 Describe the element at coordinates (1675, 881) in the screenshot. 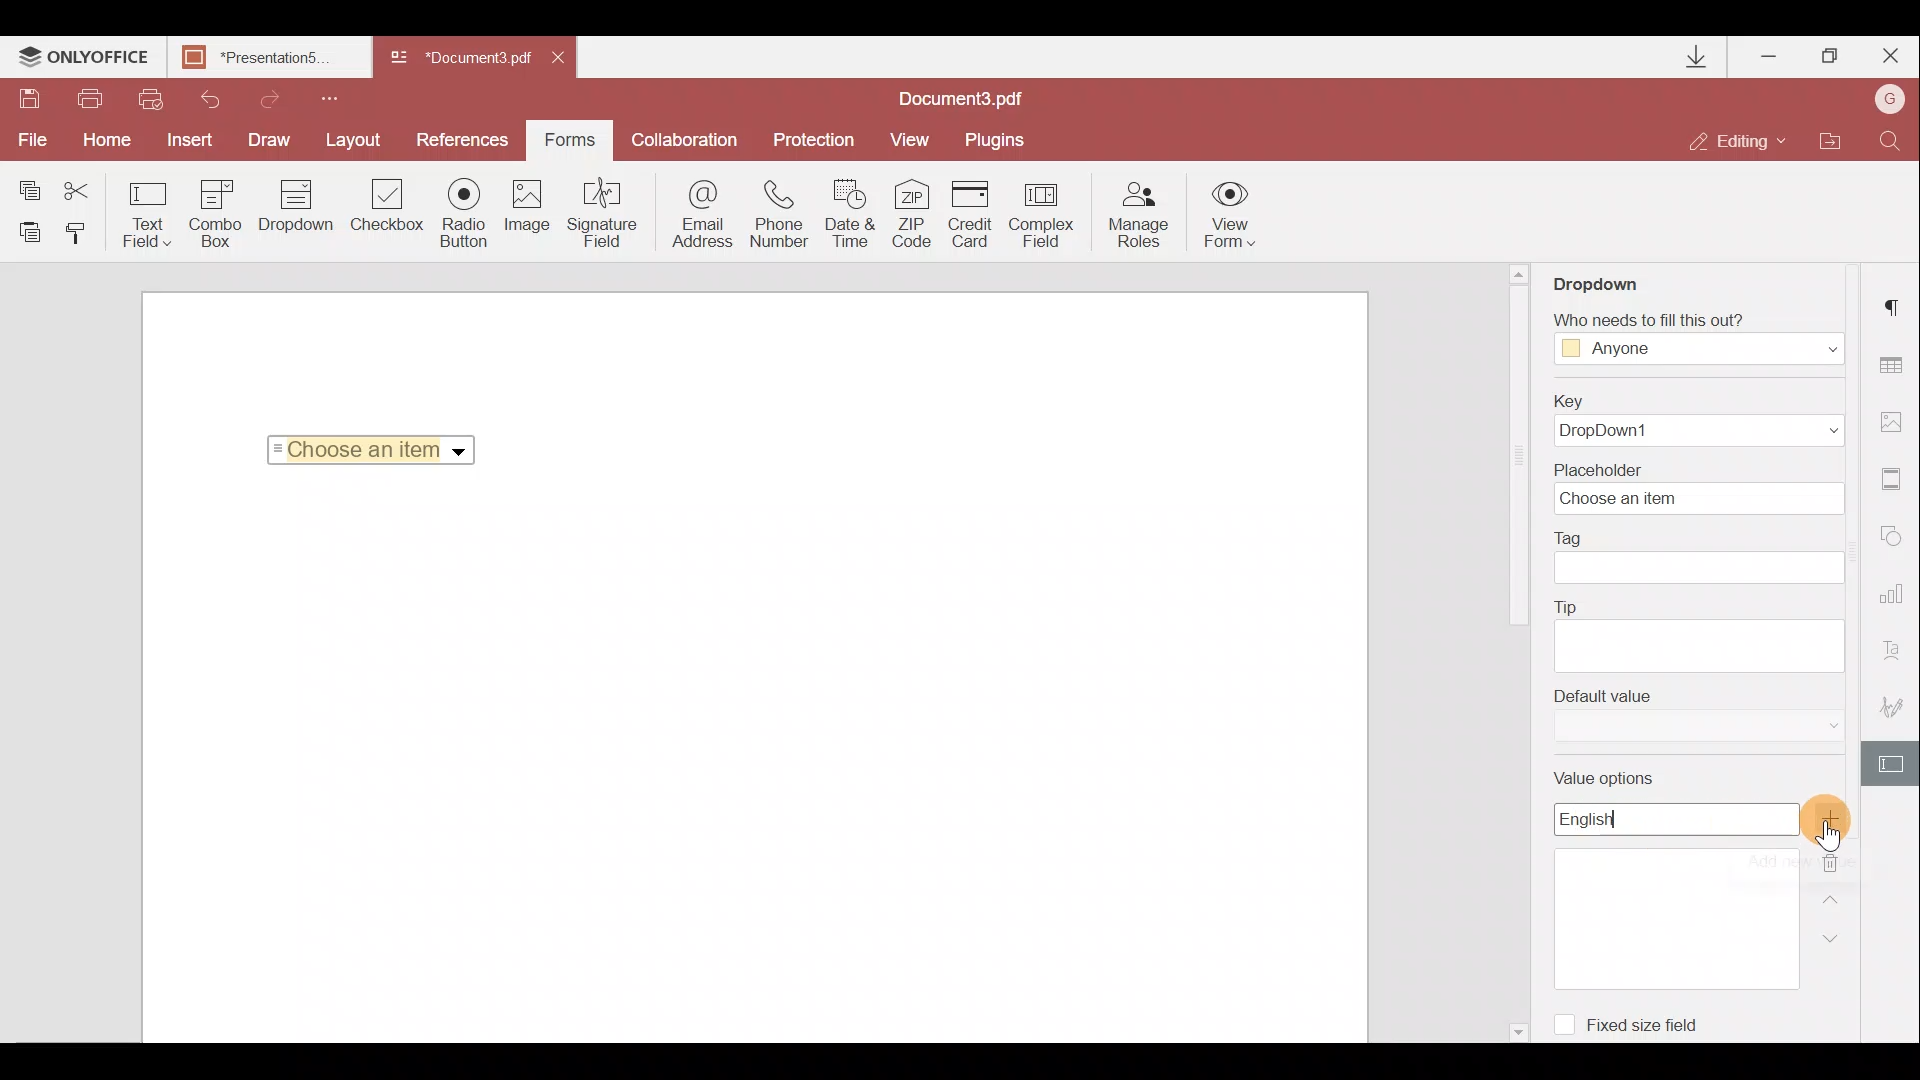

I see `Value options` at that location.